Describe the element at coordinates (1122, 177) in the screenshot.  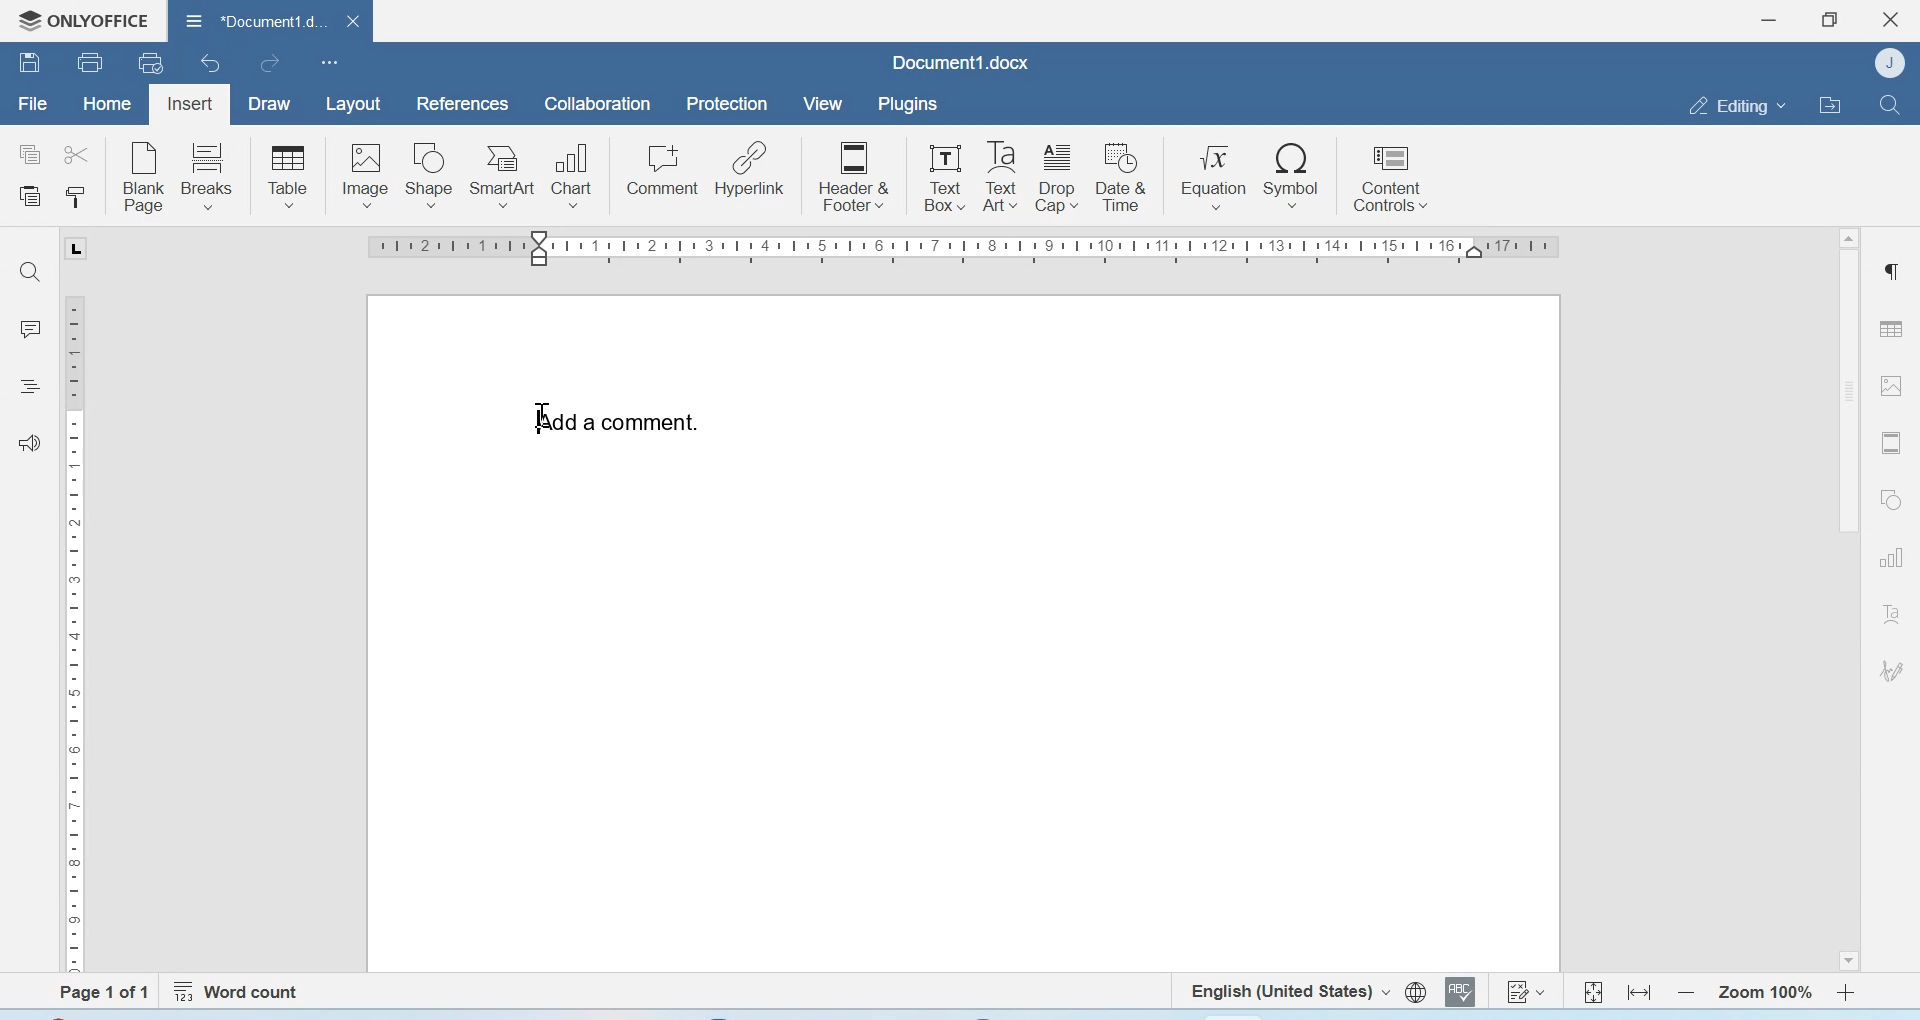
I see `Date & Time` at that location.